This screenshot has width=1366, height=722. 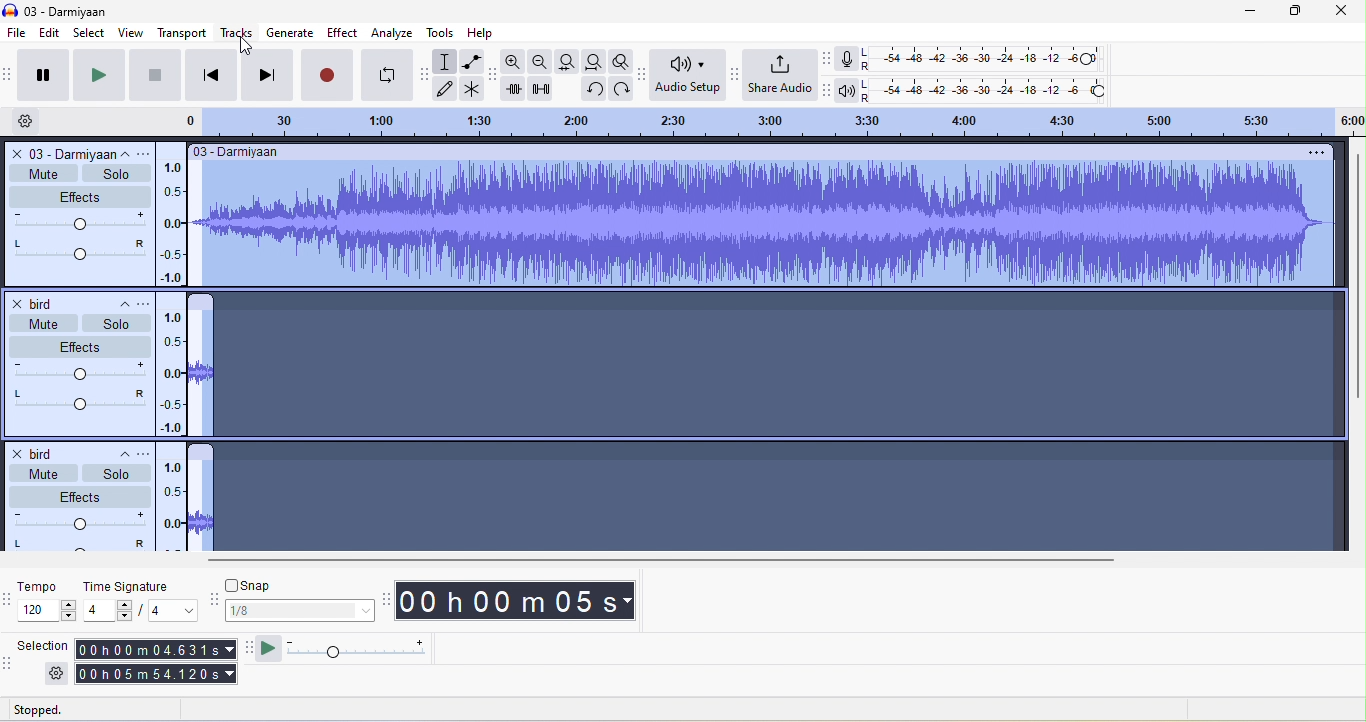 What do you see at coordinates (1314, 155) in the screenshot?
I see `option` at bounding box center [1314, 155].